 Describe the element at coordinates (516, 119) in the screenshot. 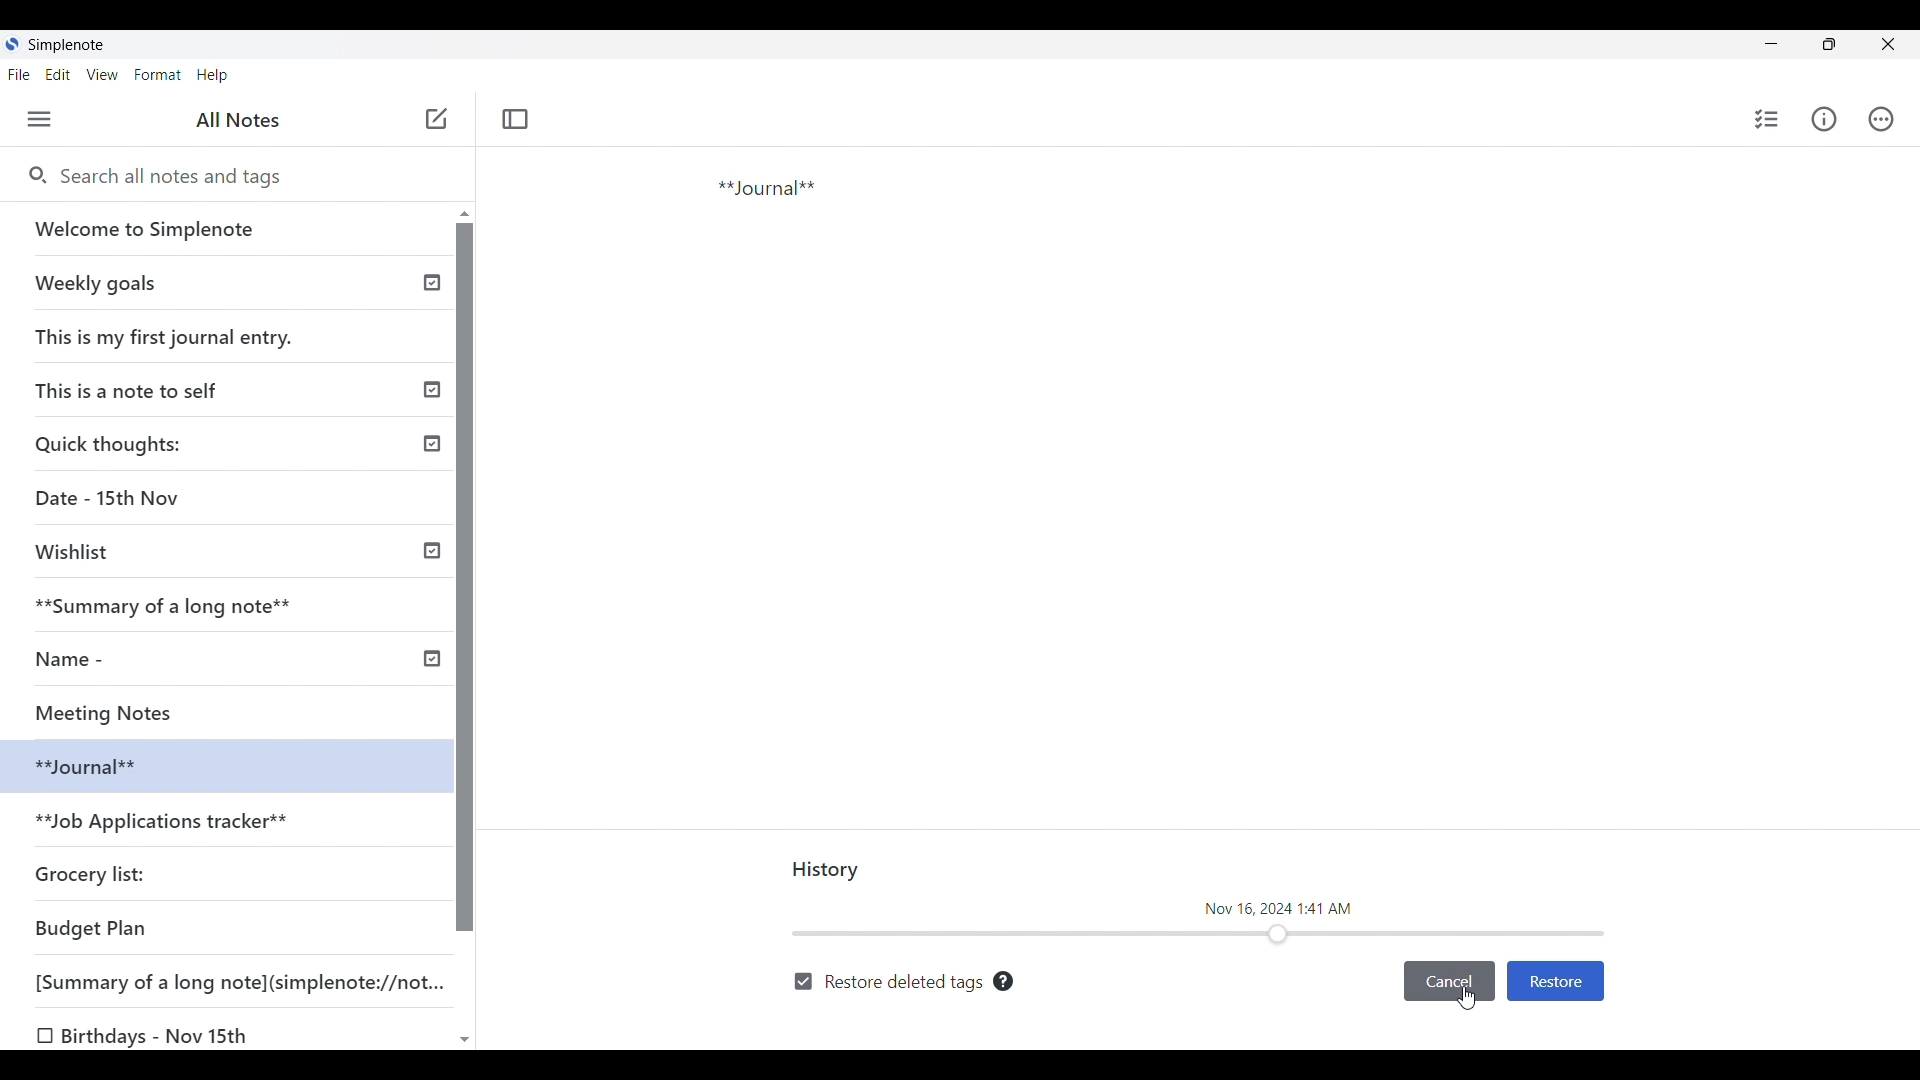

I see `Toggle focus mode` at that location.